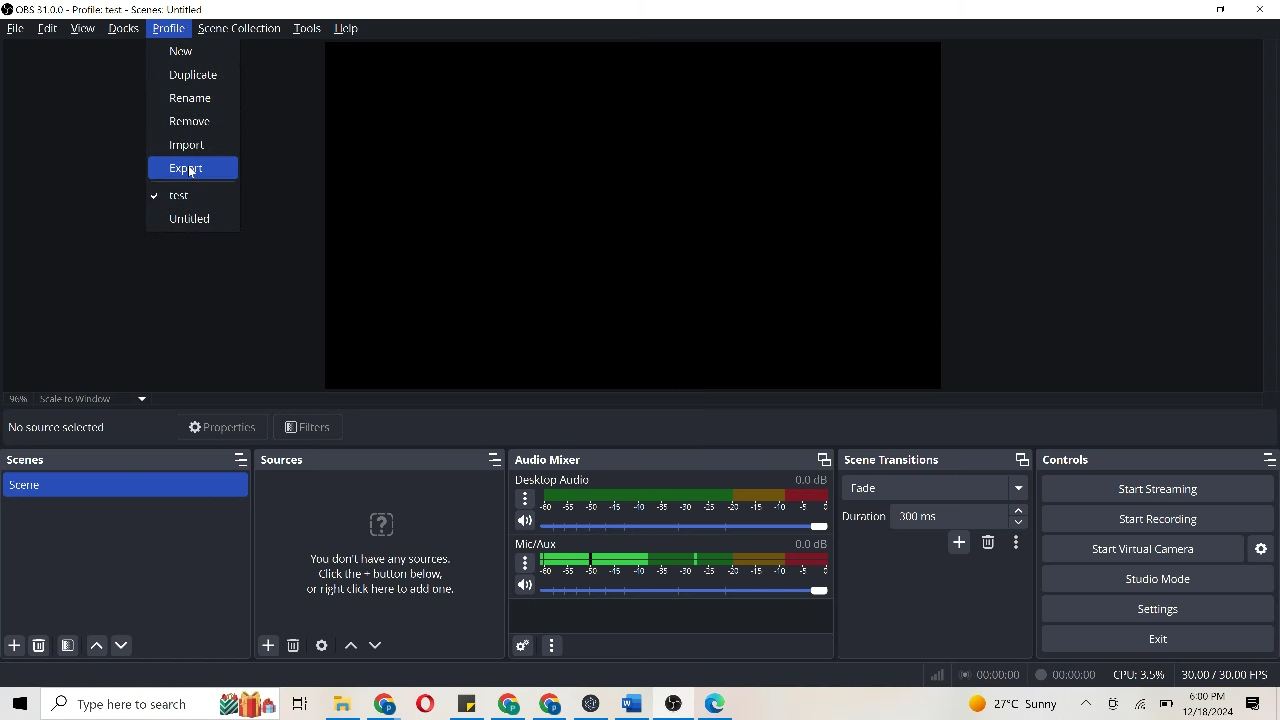 Image resolution: width=1280 pixels, height=720 pixels. What do you see at coordinates (934, 492) in the screenshot?
I see `trade` at bounding box center [934, 492].